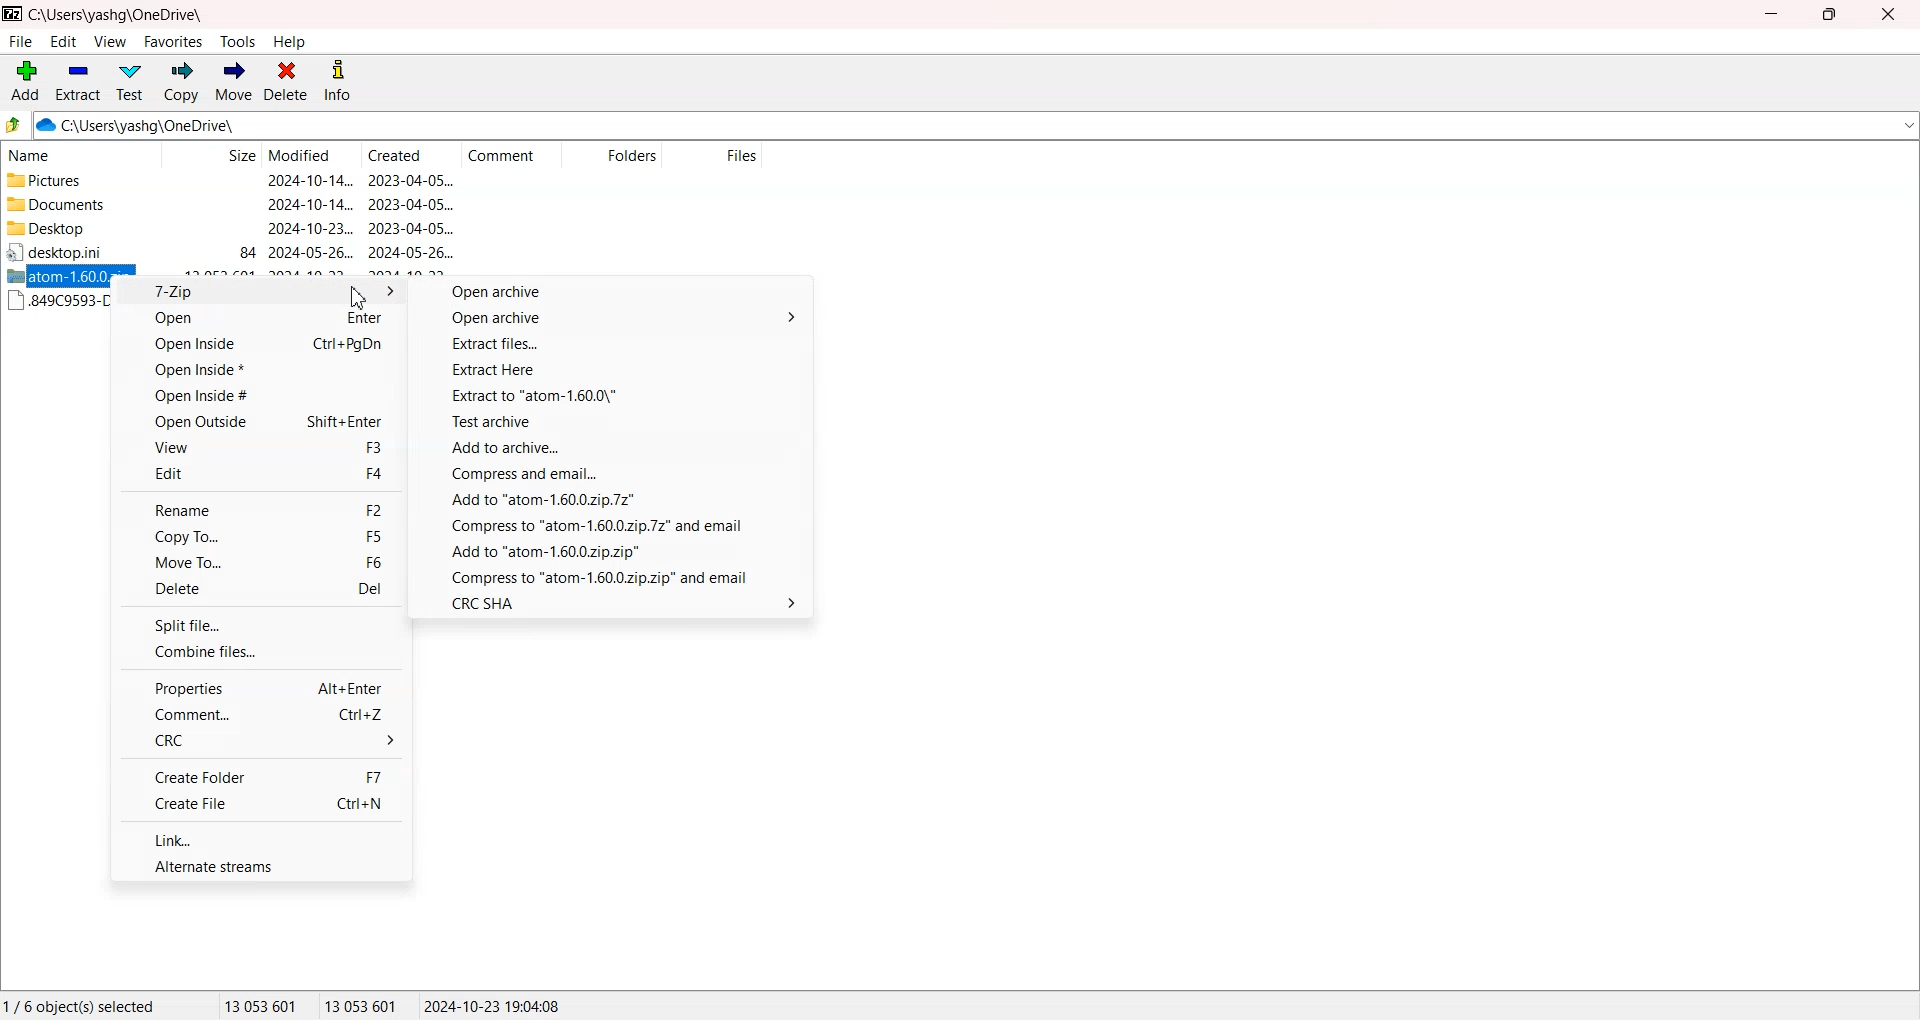 This screenshot has height=1020, width=1920. Describe the element at coordinates (260, 447) in the screenshot. I see `View` at that location.